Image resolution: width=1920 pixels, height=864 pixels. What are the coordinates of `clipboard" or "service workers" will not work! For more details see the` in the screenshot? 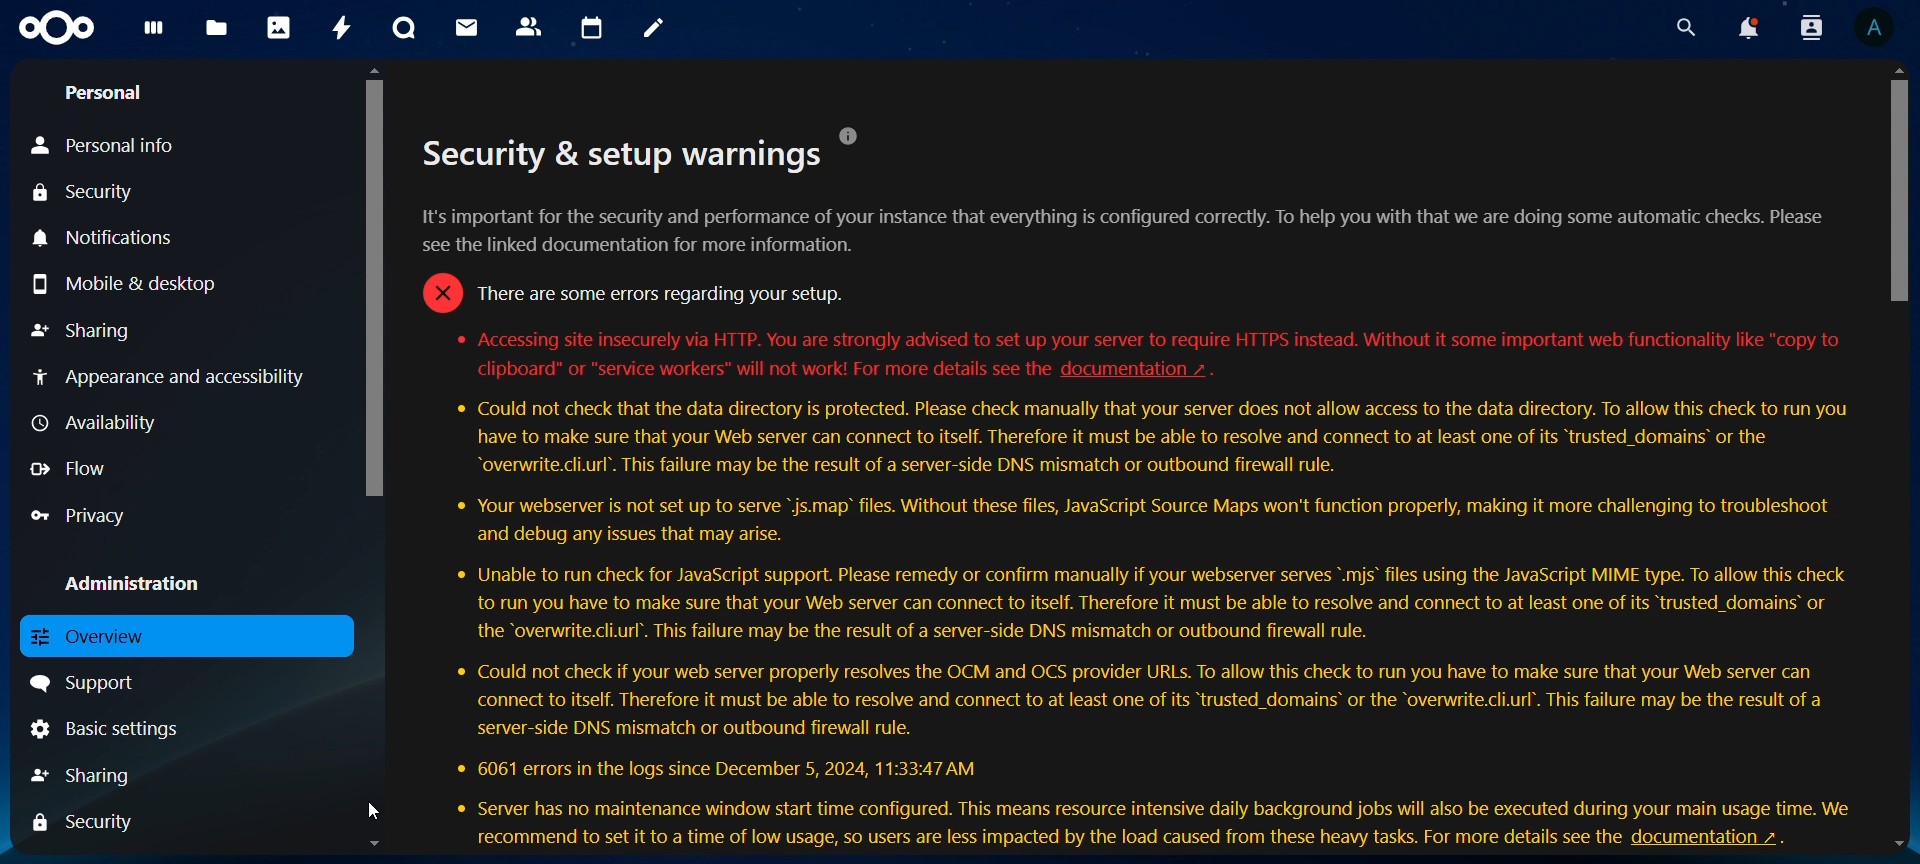 It's located at (755, 369).